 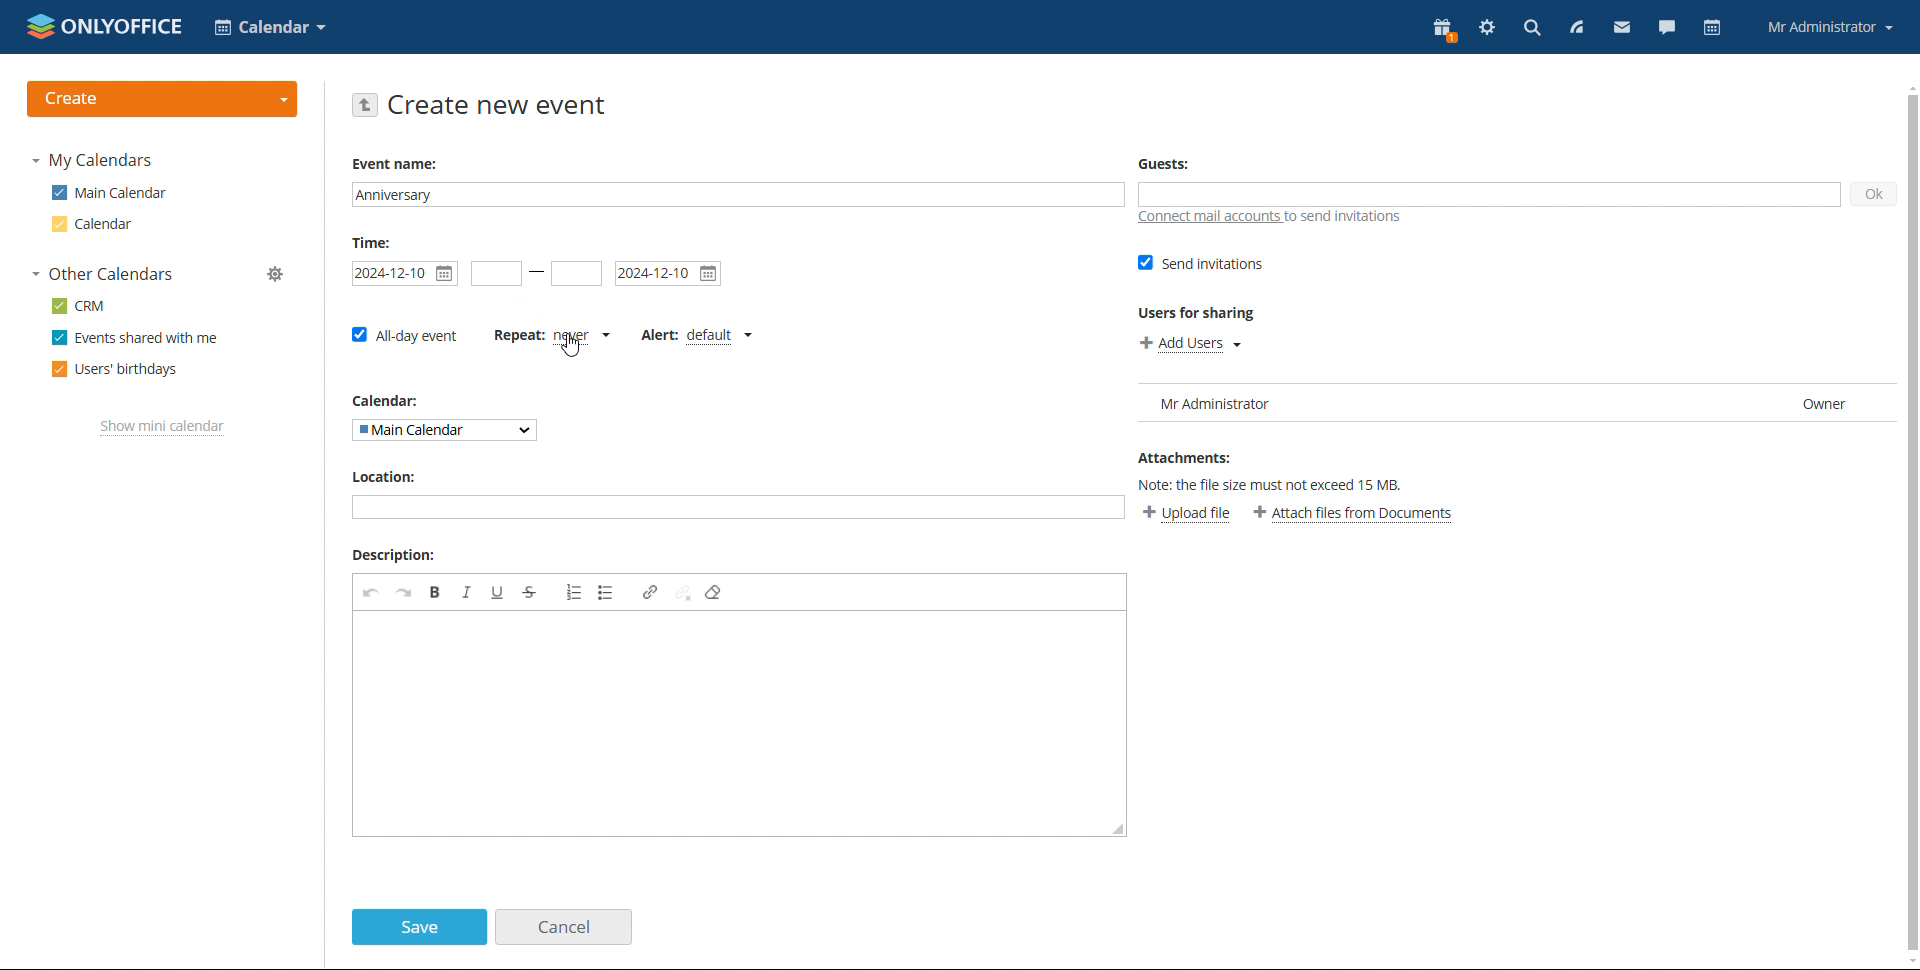 What do you see at coordinates (115, 369) in the screenshot?
I see `users' birthdays` at bounding box center [115, 369].